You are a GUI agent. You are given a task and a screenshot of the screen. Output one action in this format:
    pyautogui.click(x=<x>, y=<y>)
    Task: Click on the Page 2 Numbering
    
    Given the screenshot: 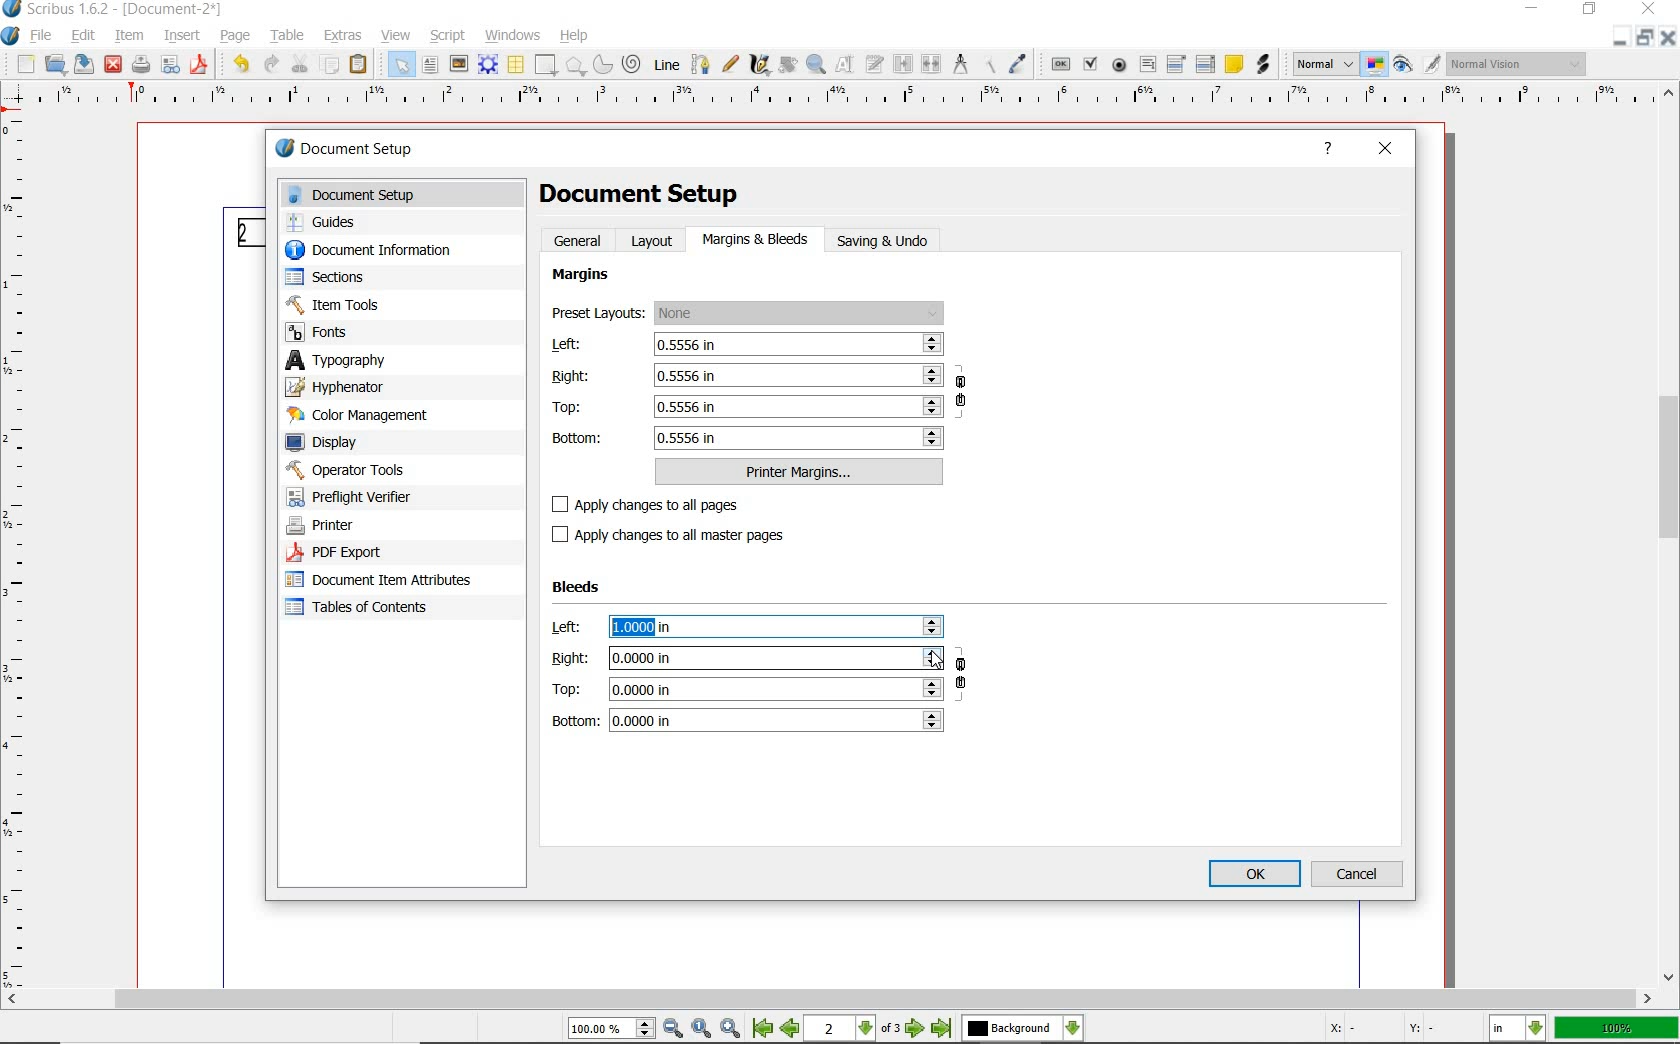 What is the action you would take?
    pyautogui.click(x=248, y=233)
    